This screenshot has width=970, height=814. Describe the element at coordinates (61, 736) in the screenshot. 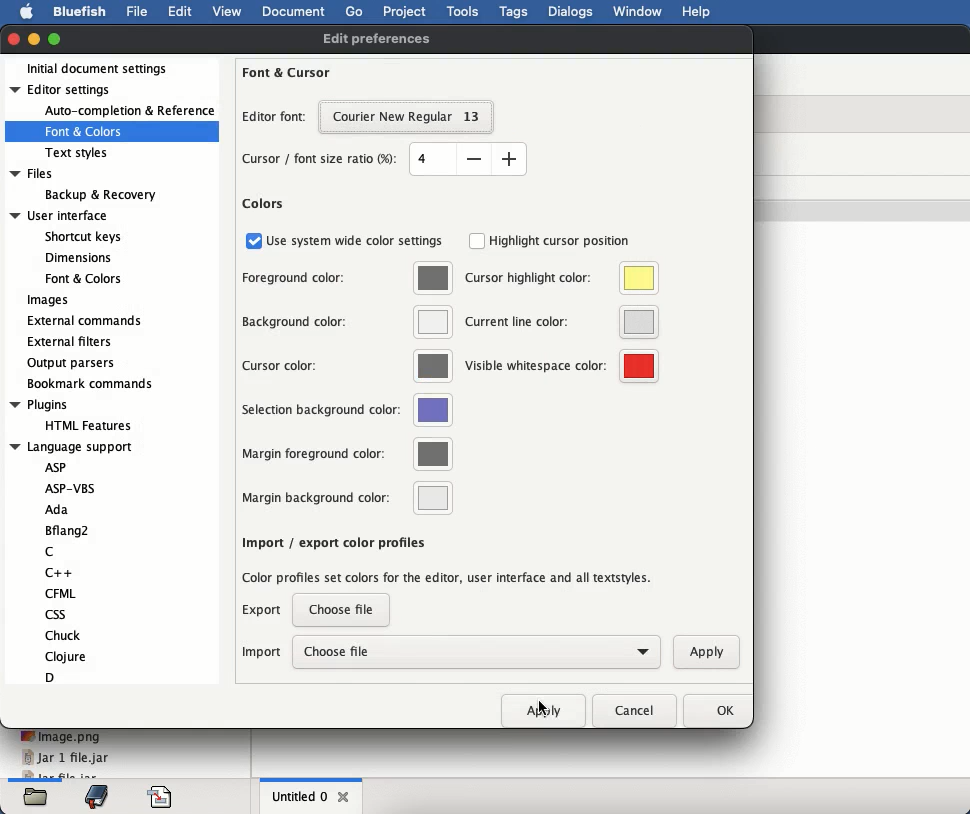

I see `image` at that location.